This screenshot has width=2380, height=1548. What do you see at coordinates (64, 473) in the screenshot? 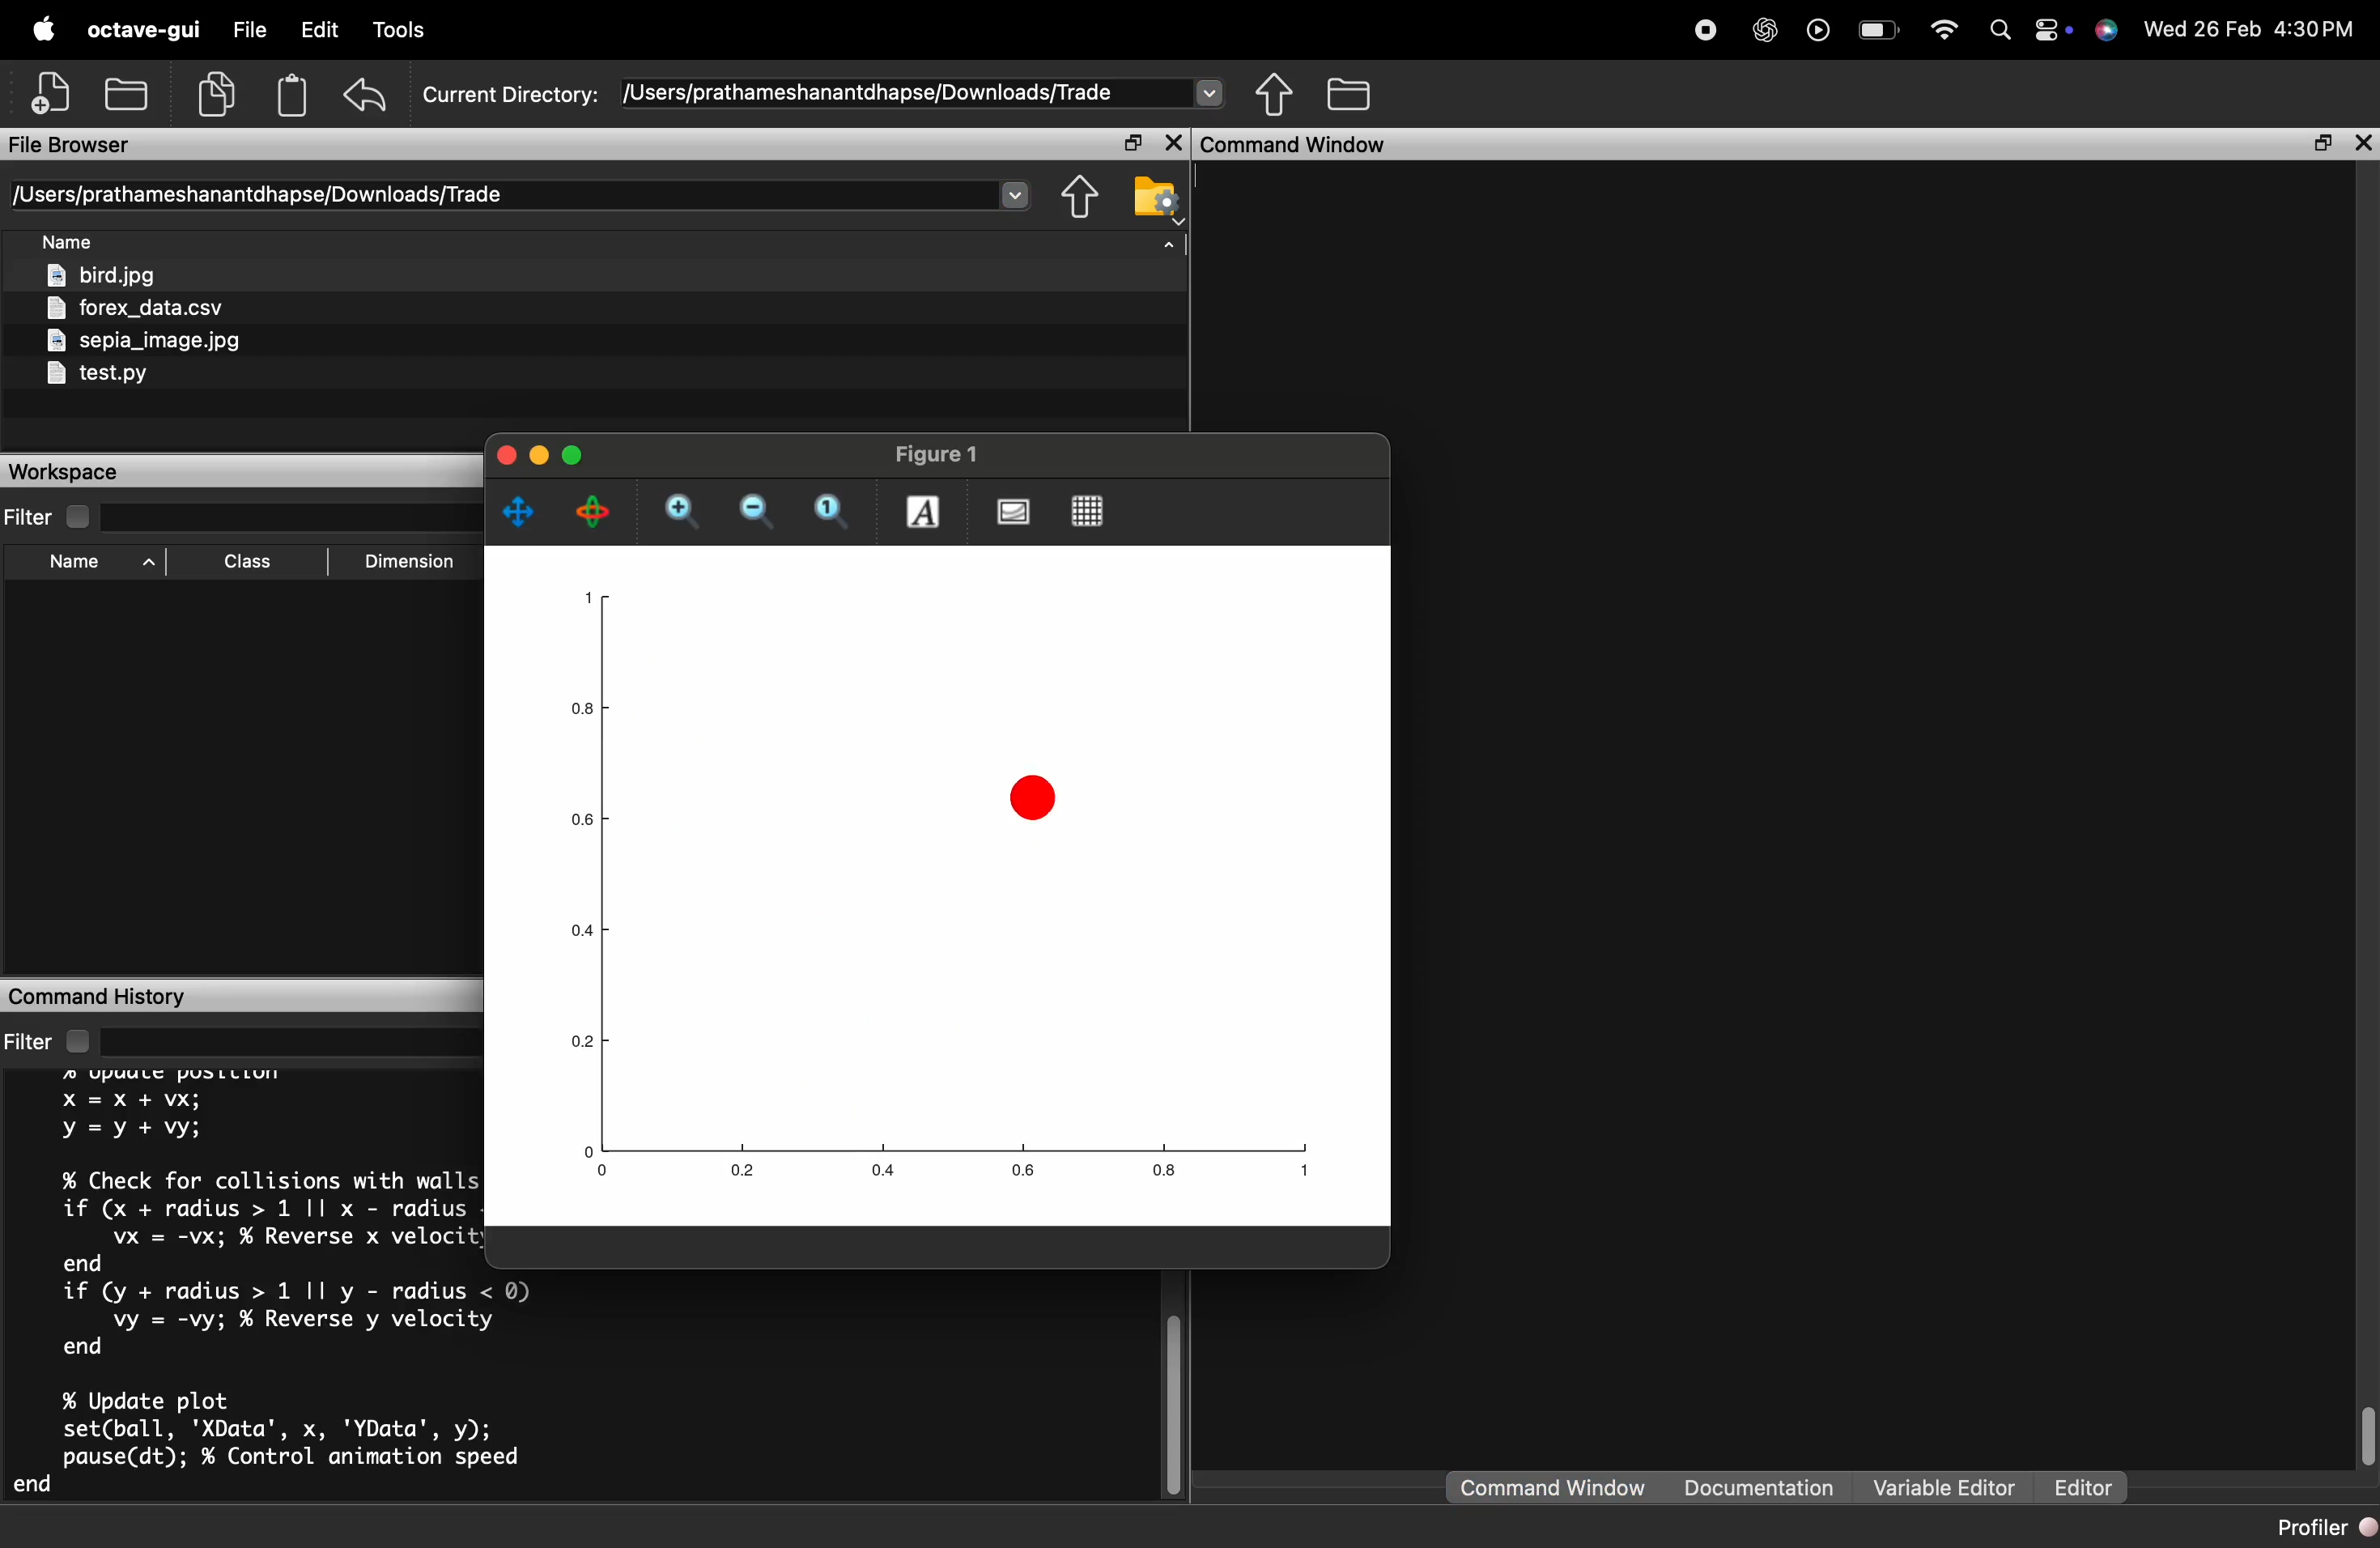
I see `Workspace` at bounding box center [64, 473].